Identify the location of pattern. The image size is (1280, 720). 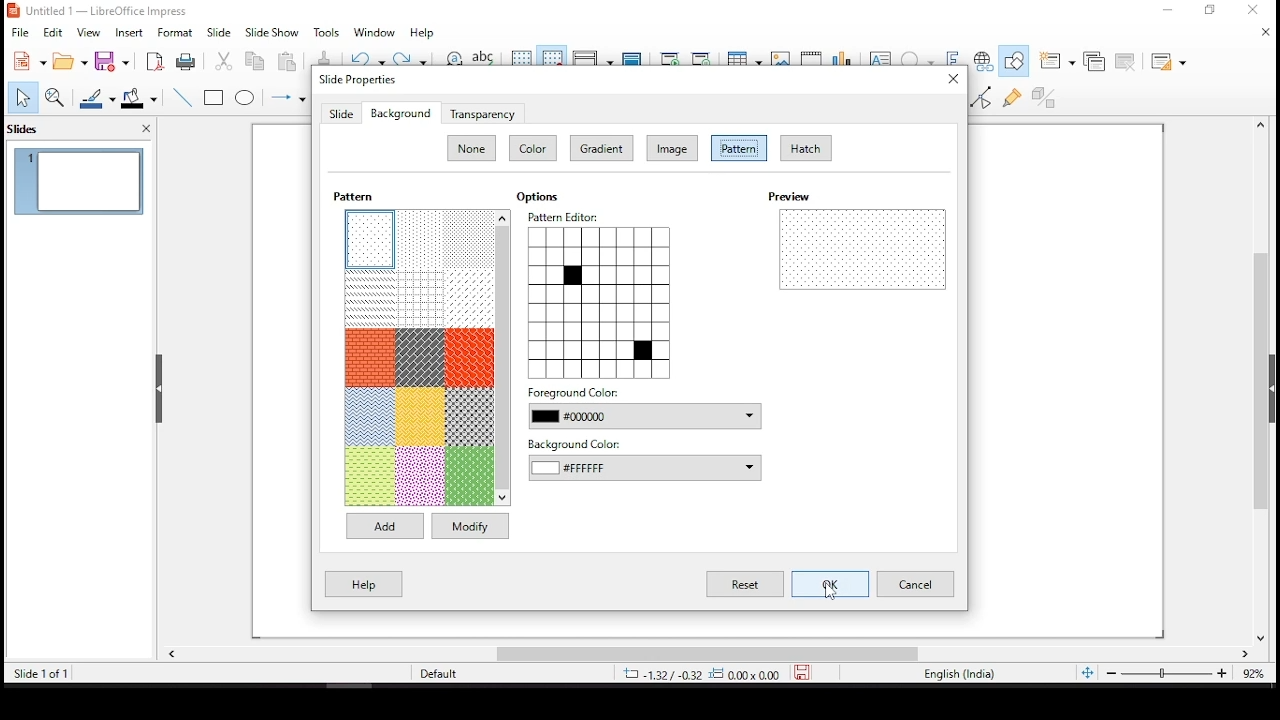
(371, 239).